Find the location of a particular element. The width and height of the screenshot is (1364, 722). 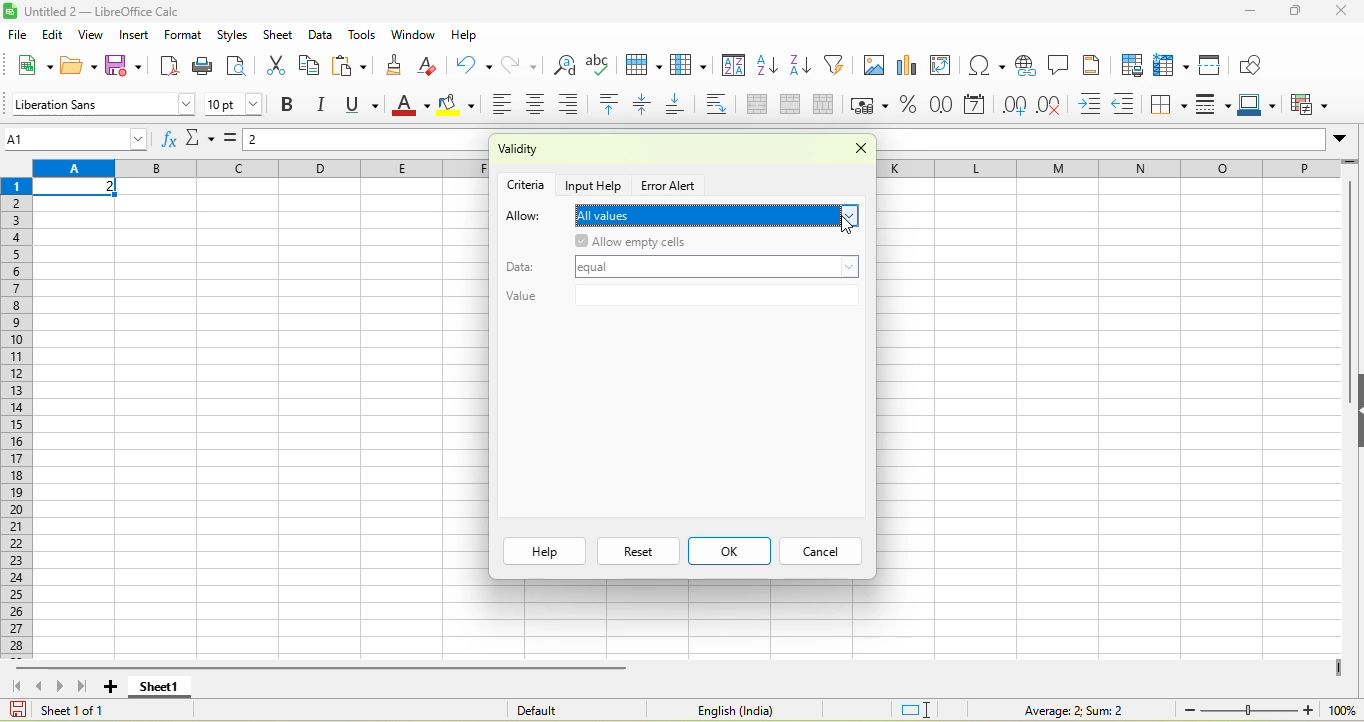

lose is located at coordinates (854, 151).